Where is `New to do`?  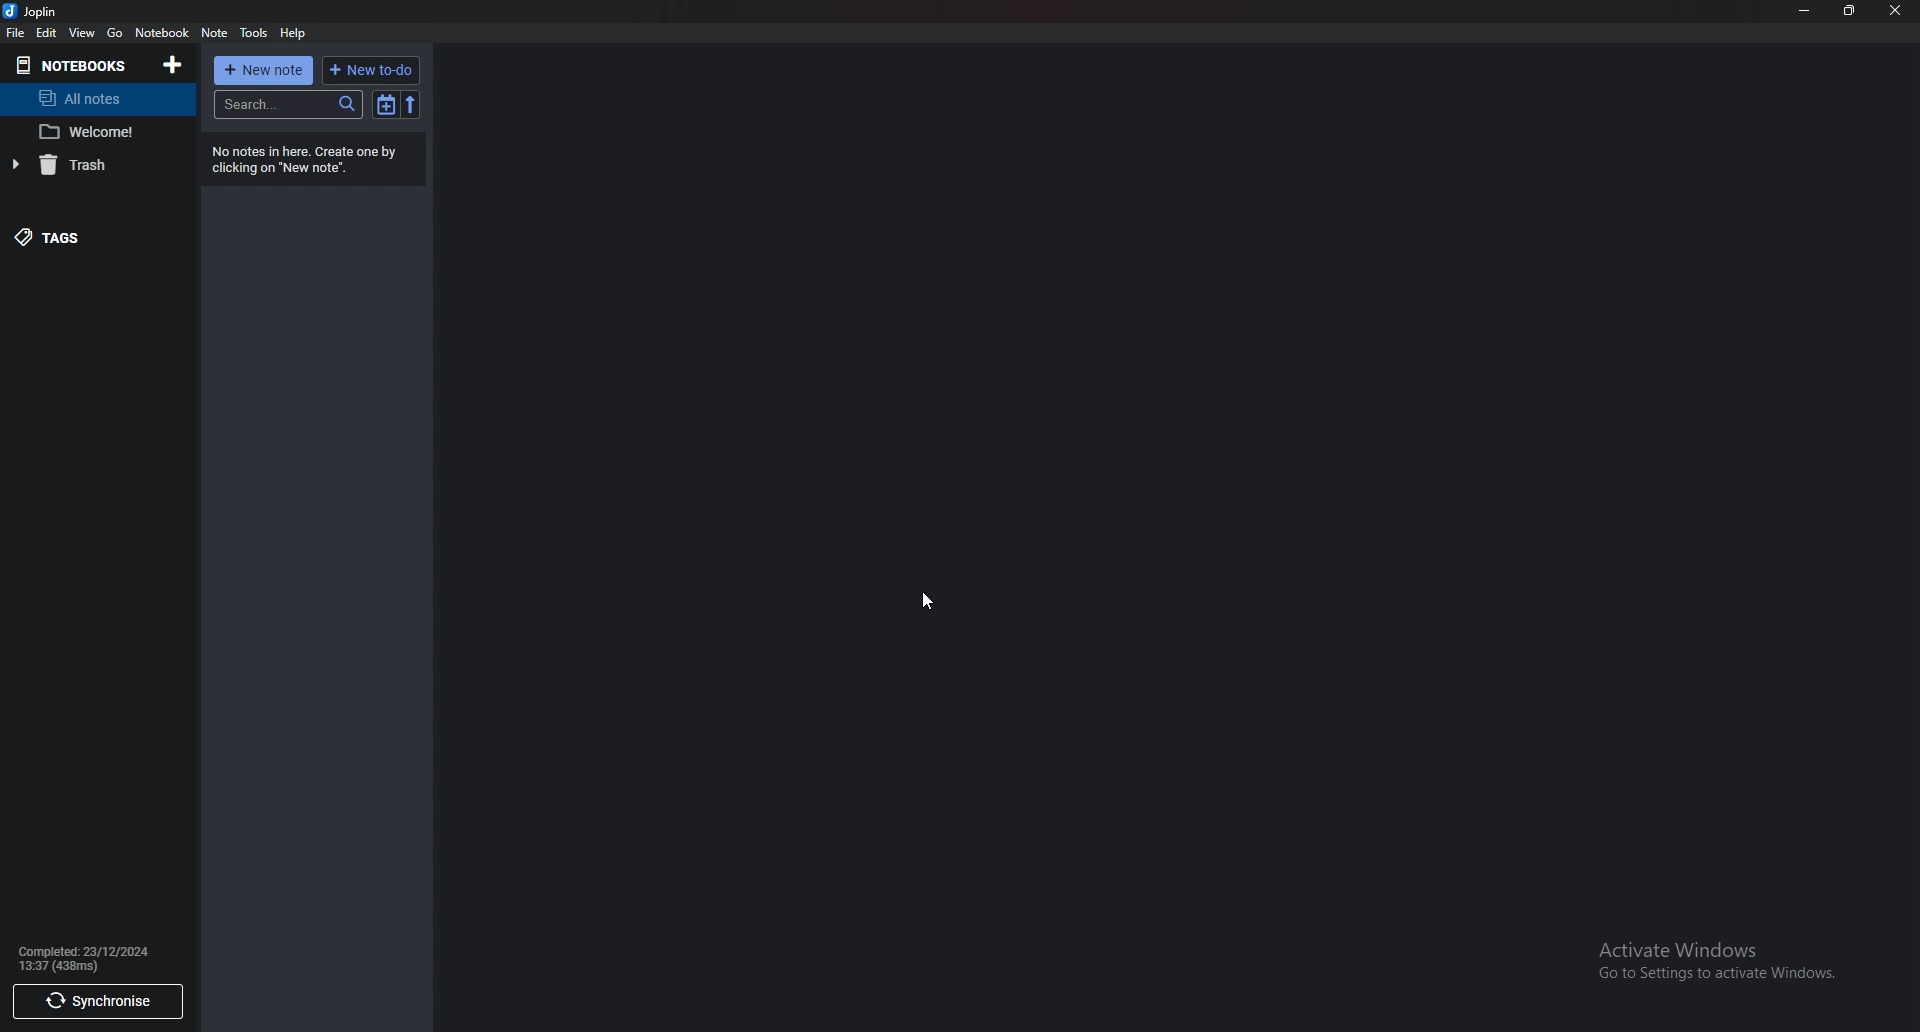 New to do is located at coordinates (371, 70).